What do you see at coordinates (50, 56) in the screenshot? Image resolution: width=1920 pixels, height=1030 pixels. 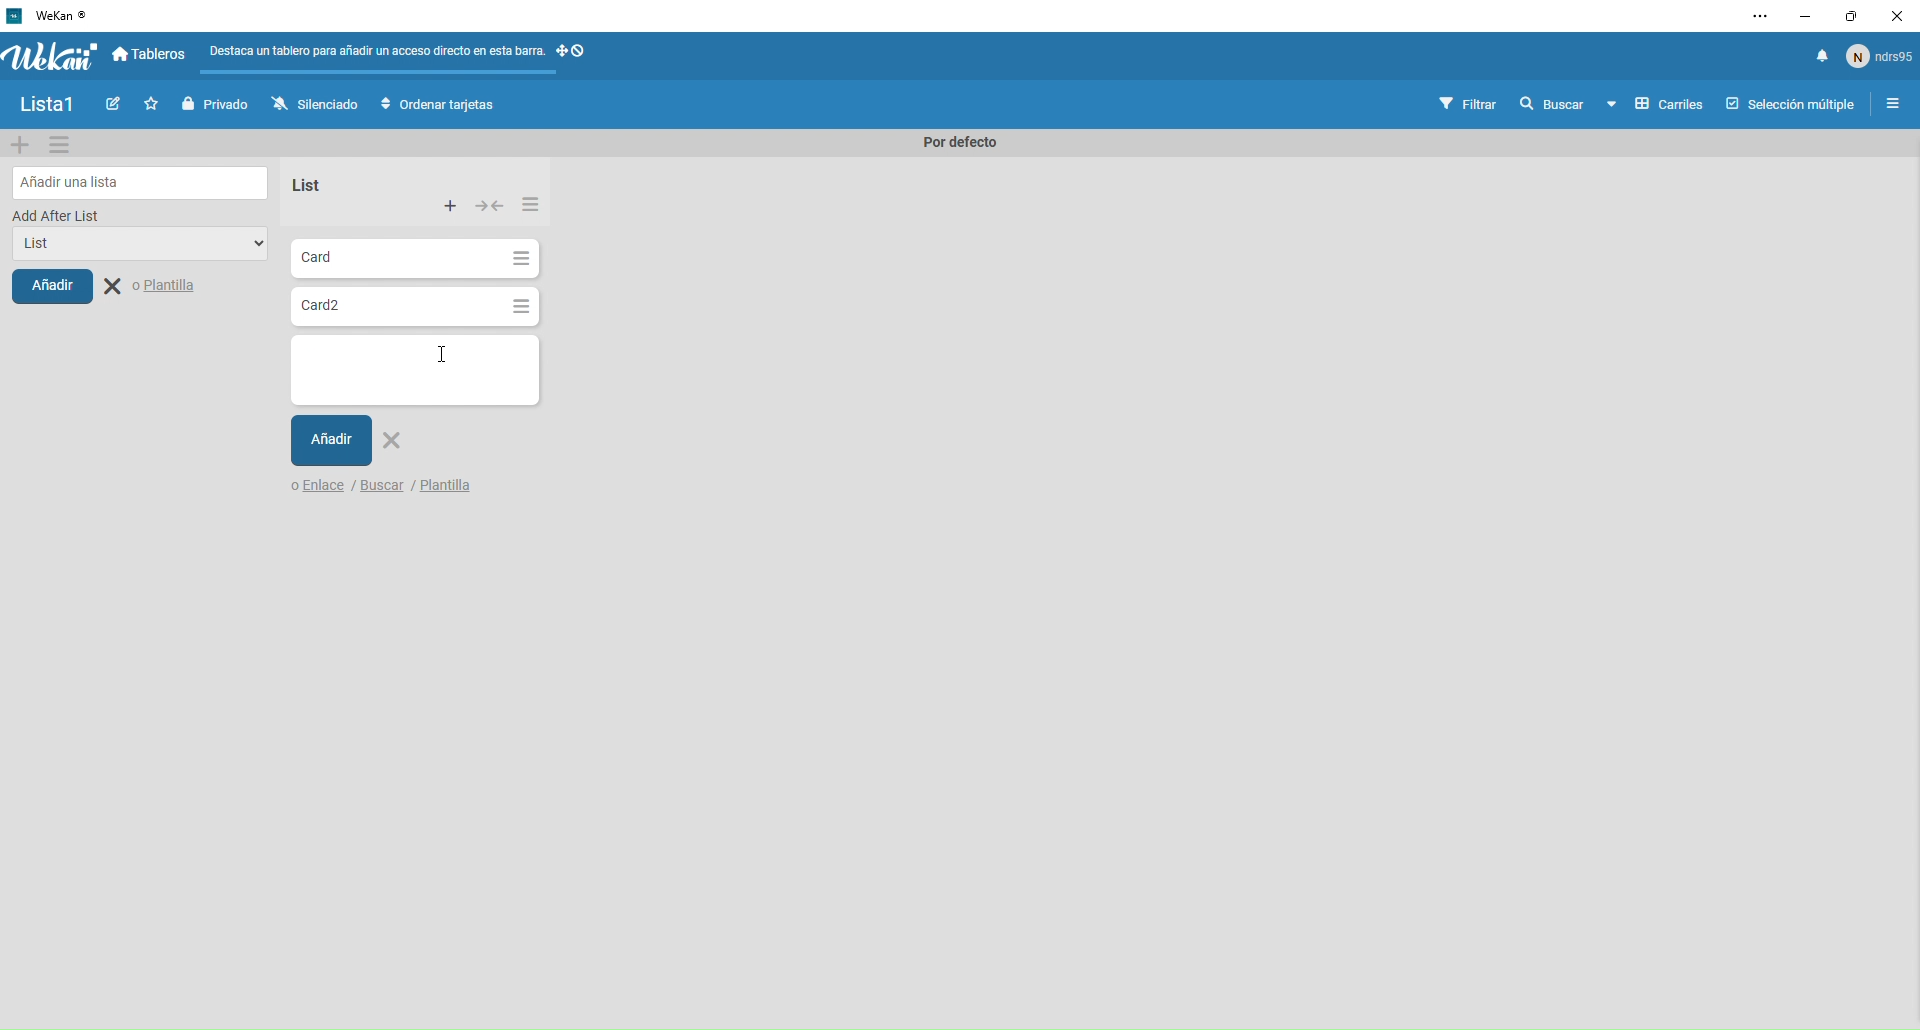 I see `Wekan` at bounding box center [50, 56].